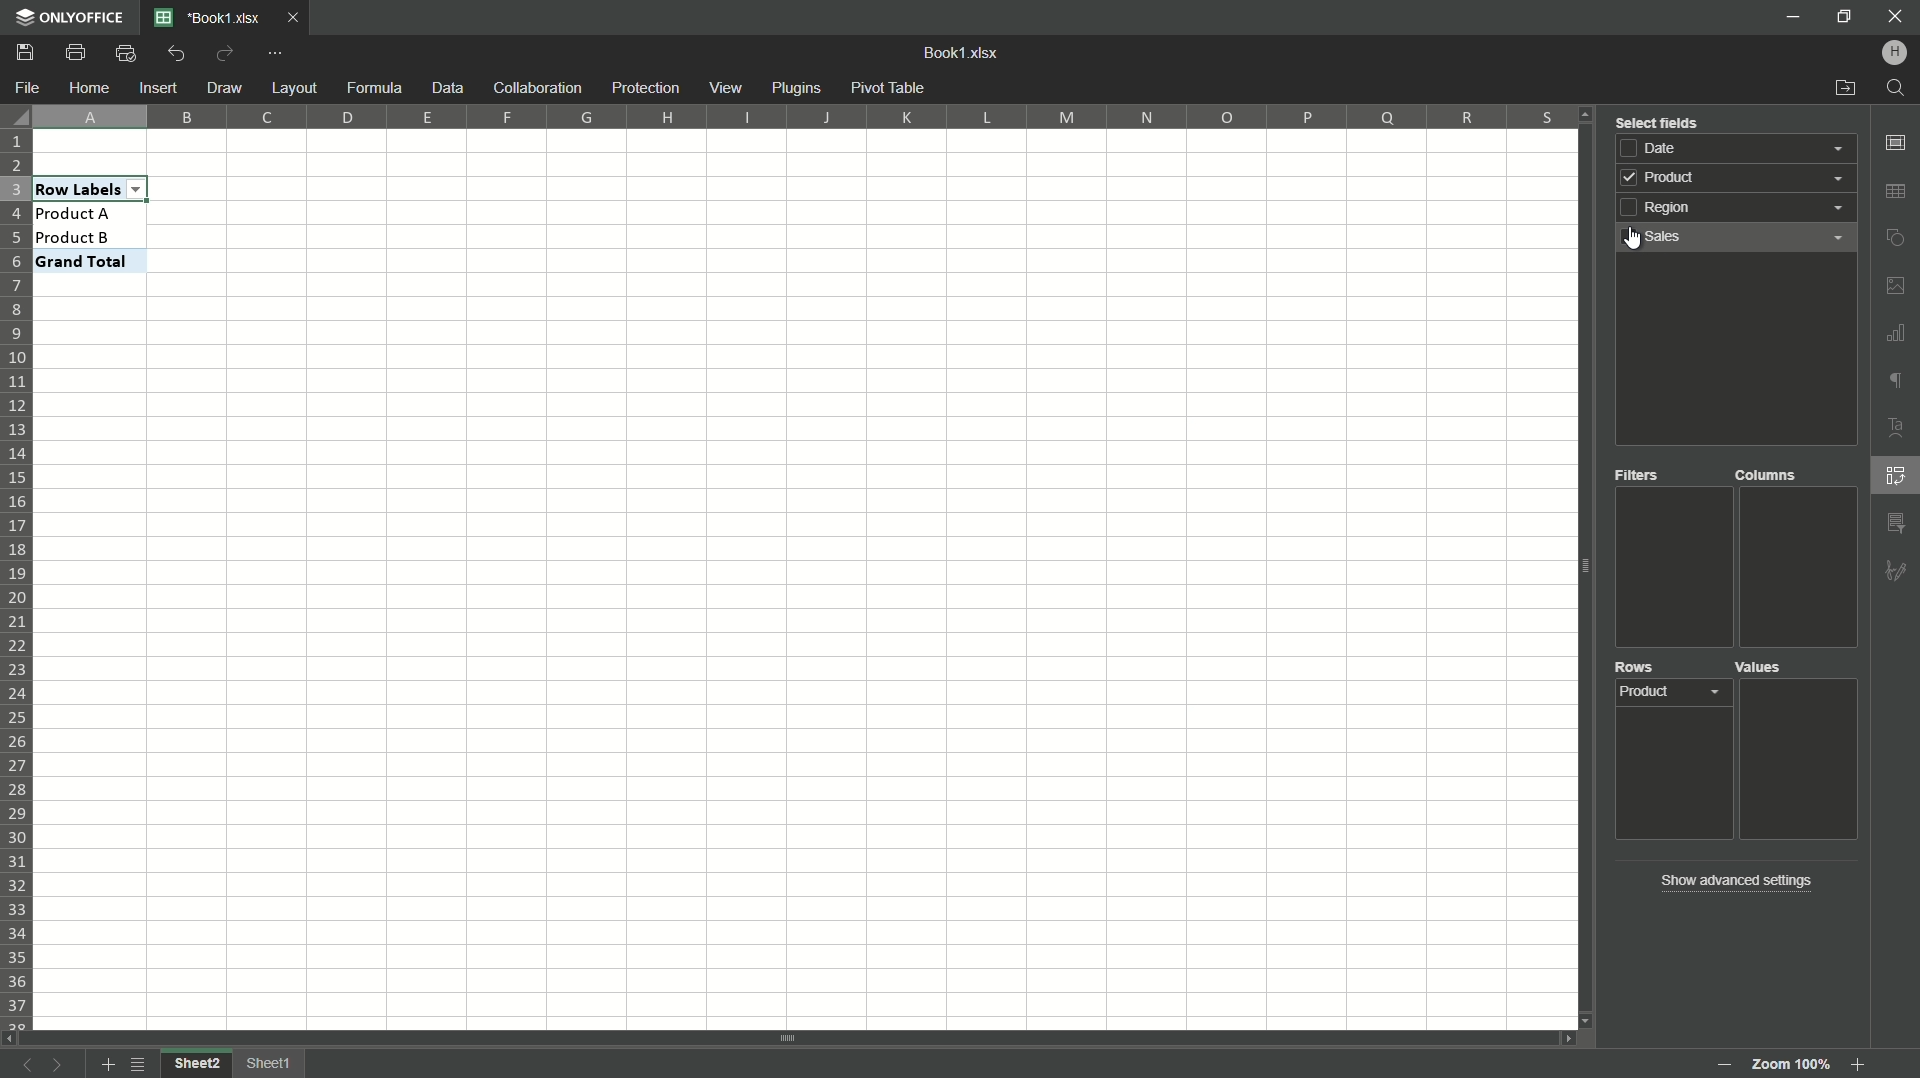 This screenshot has width=1920, height=1080. I want to click on scroll down, so click(1583, 1021).